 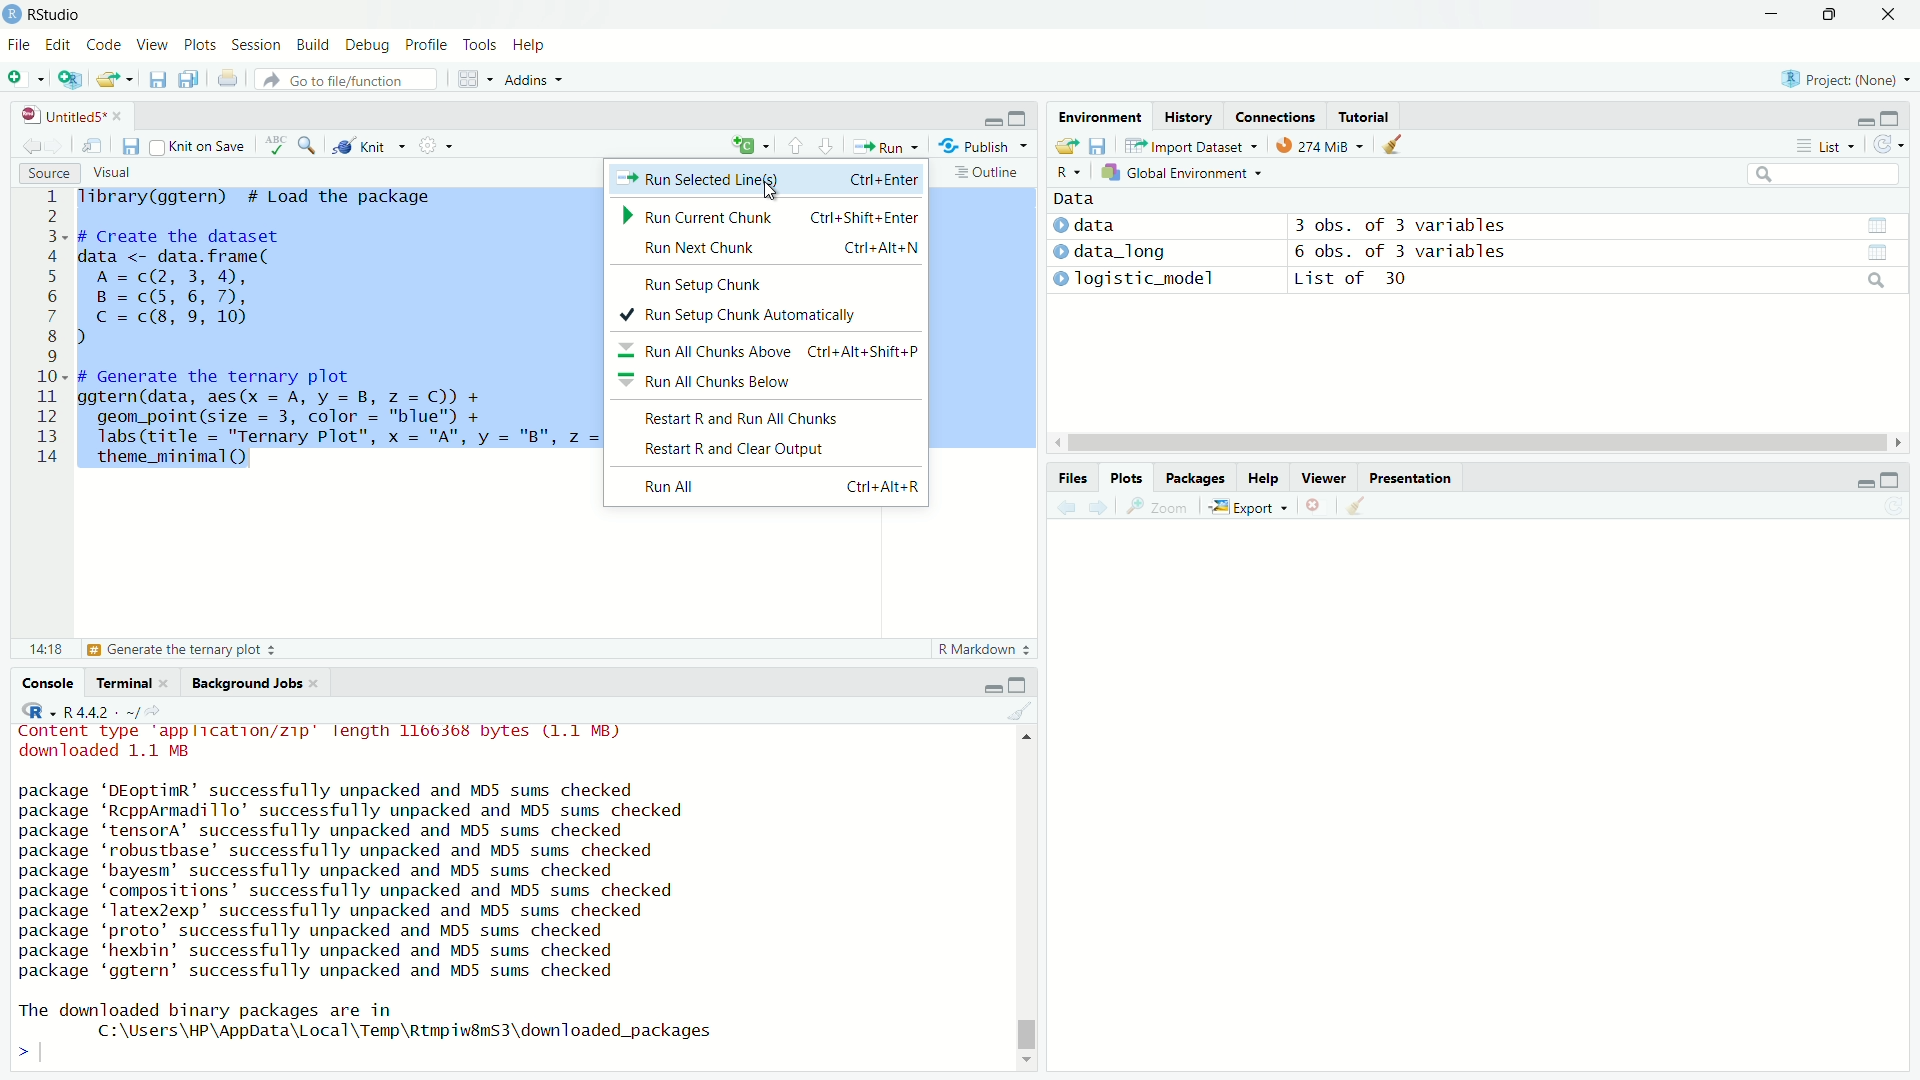 I want to click on clear, so click(x=1355, y=505).